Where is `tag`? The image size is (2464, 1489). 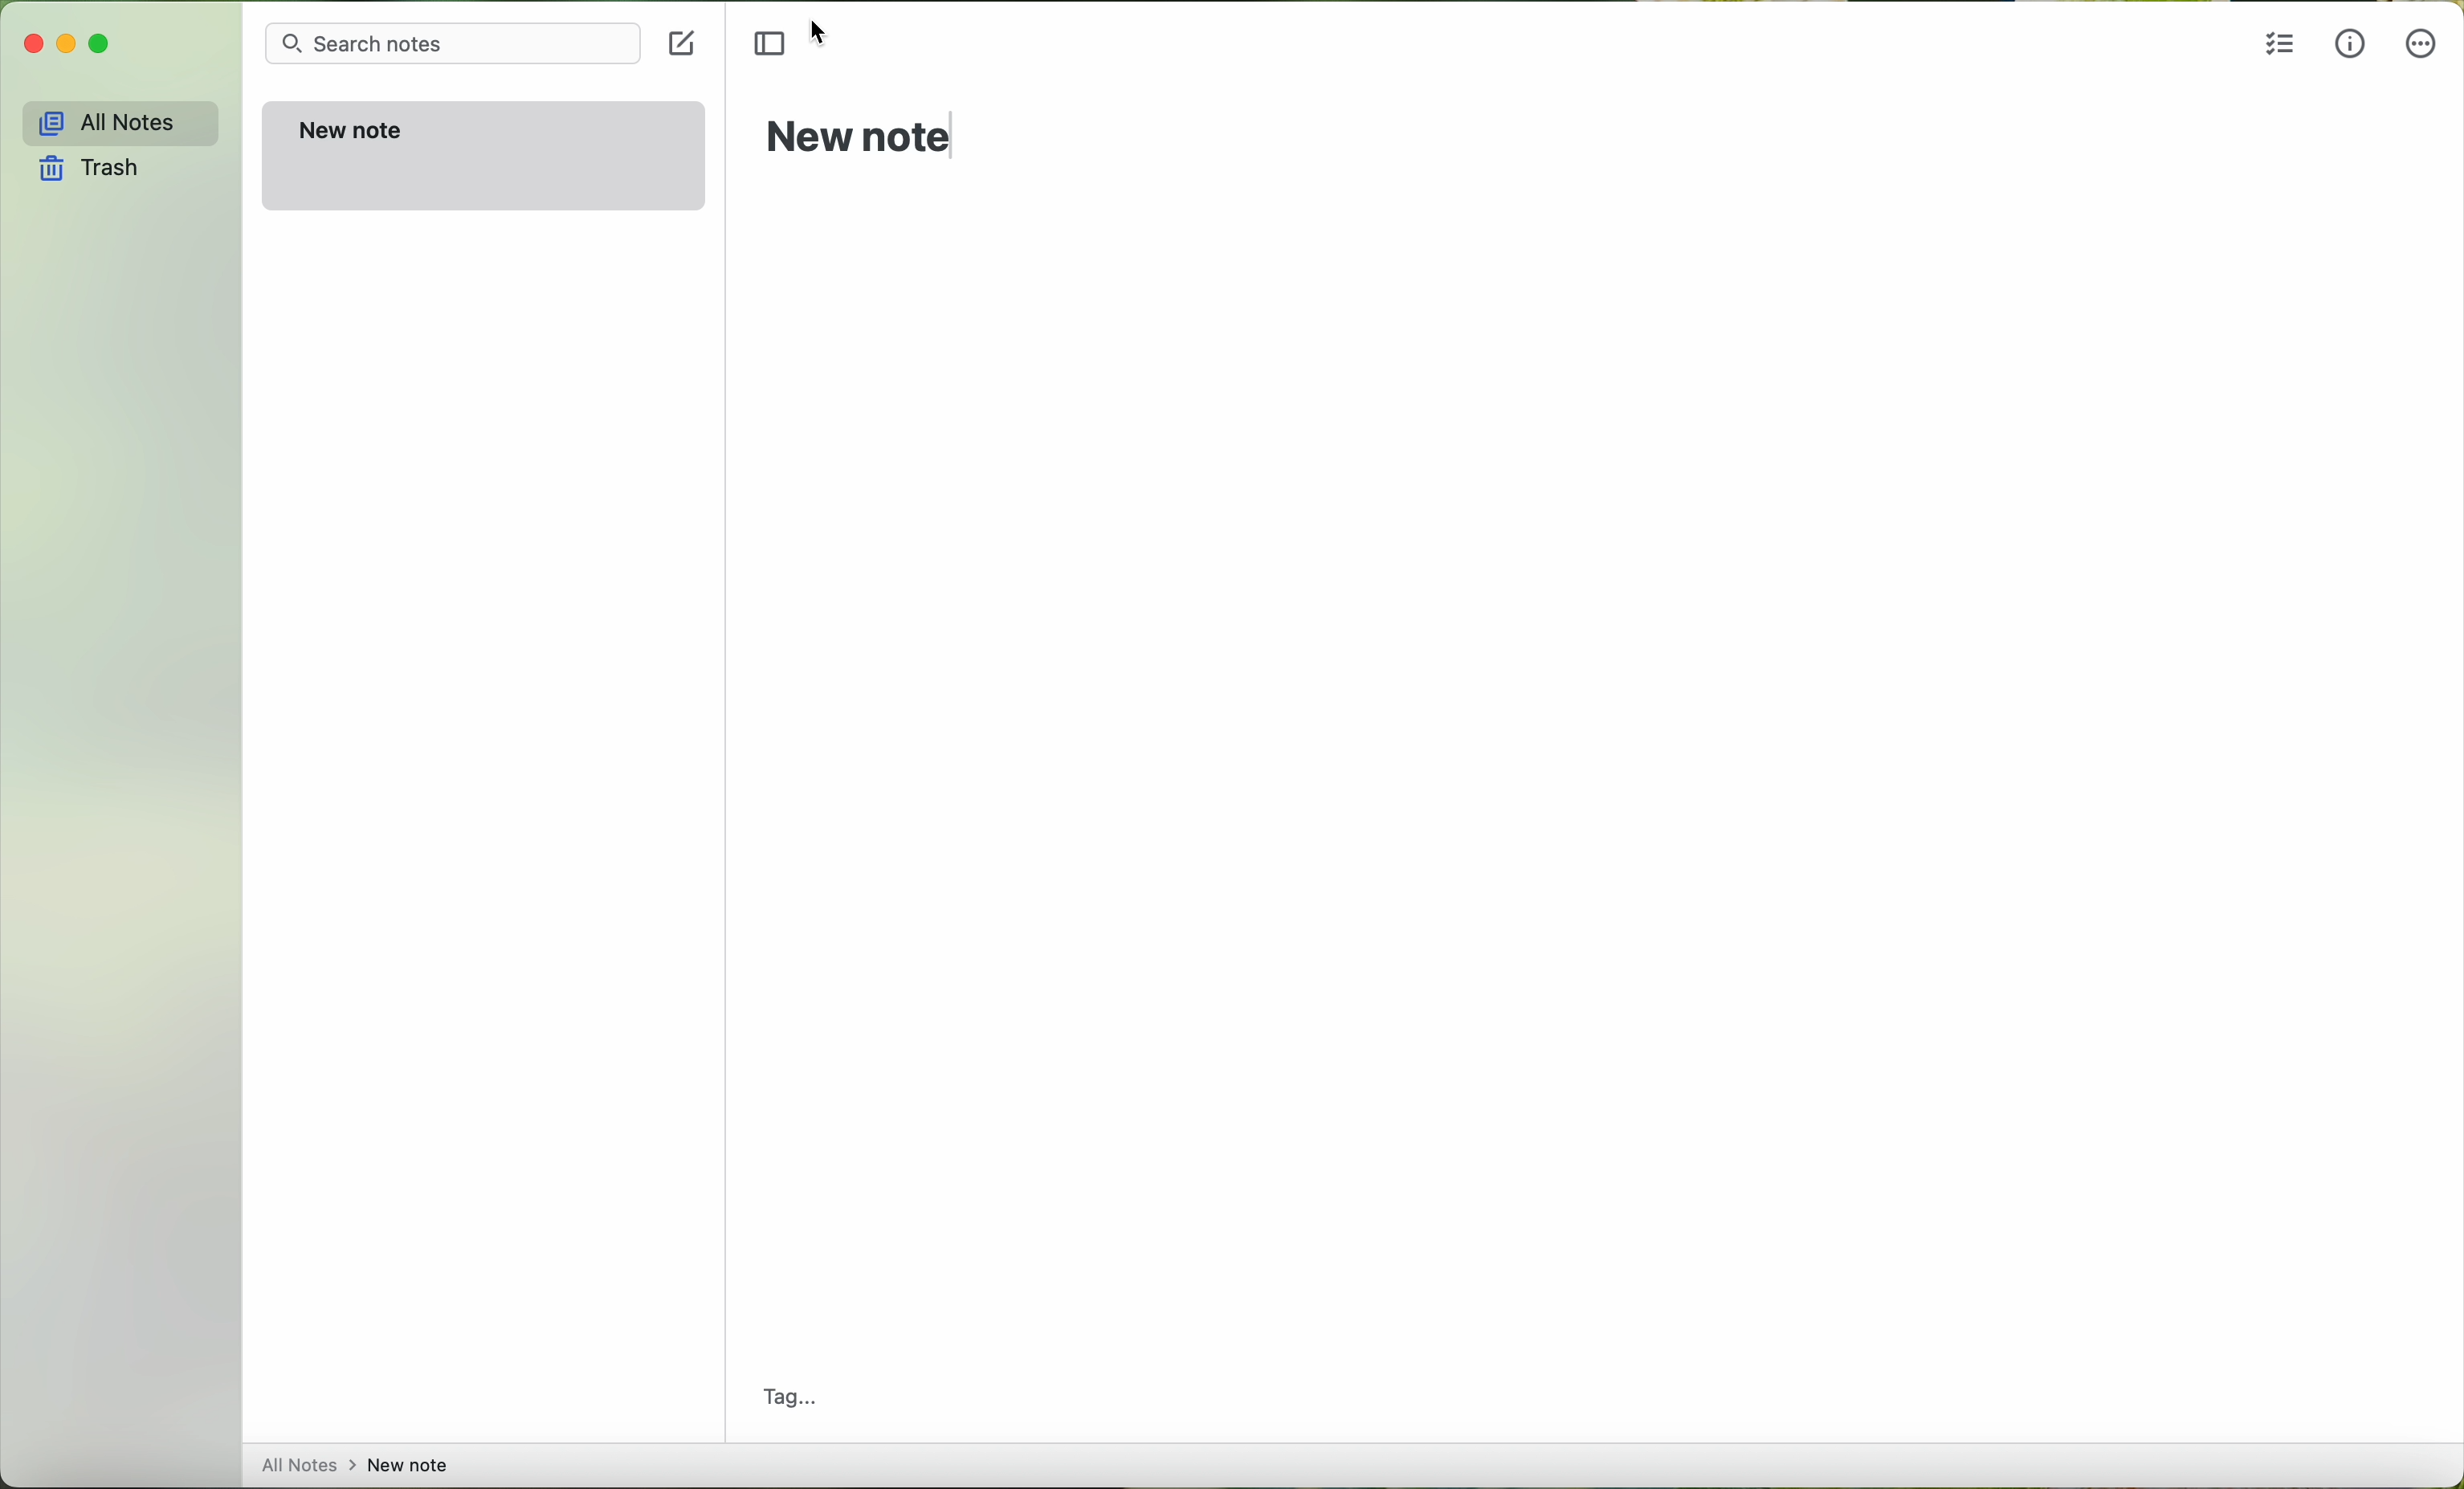 tag is located at coordinates (793, 1398).